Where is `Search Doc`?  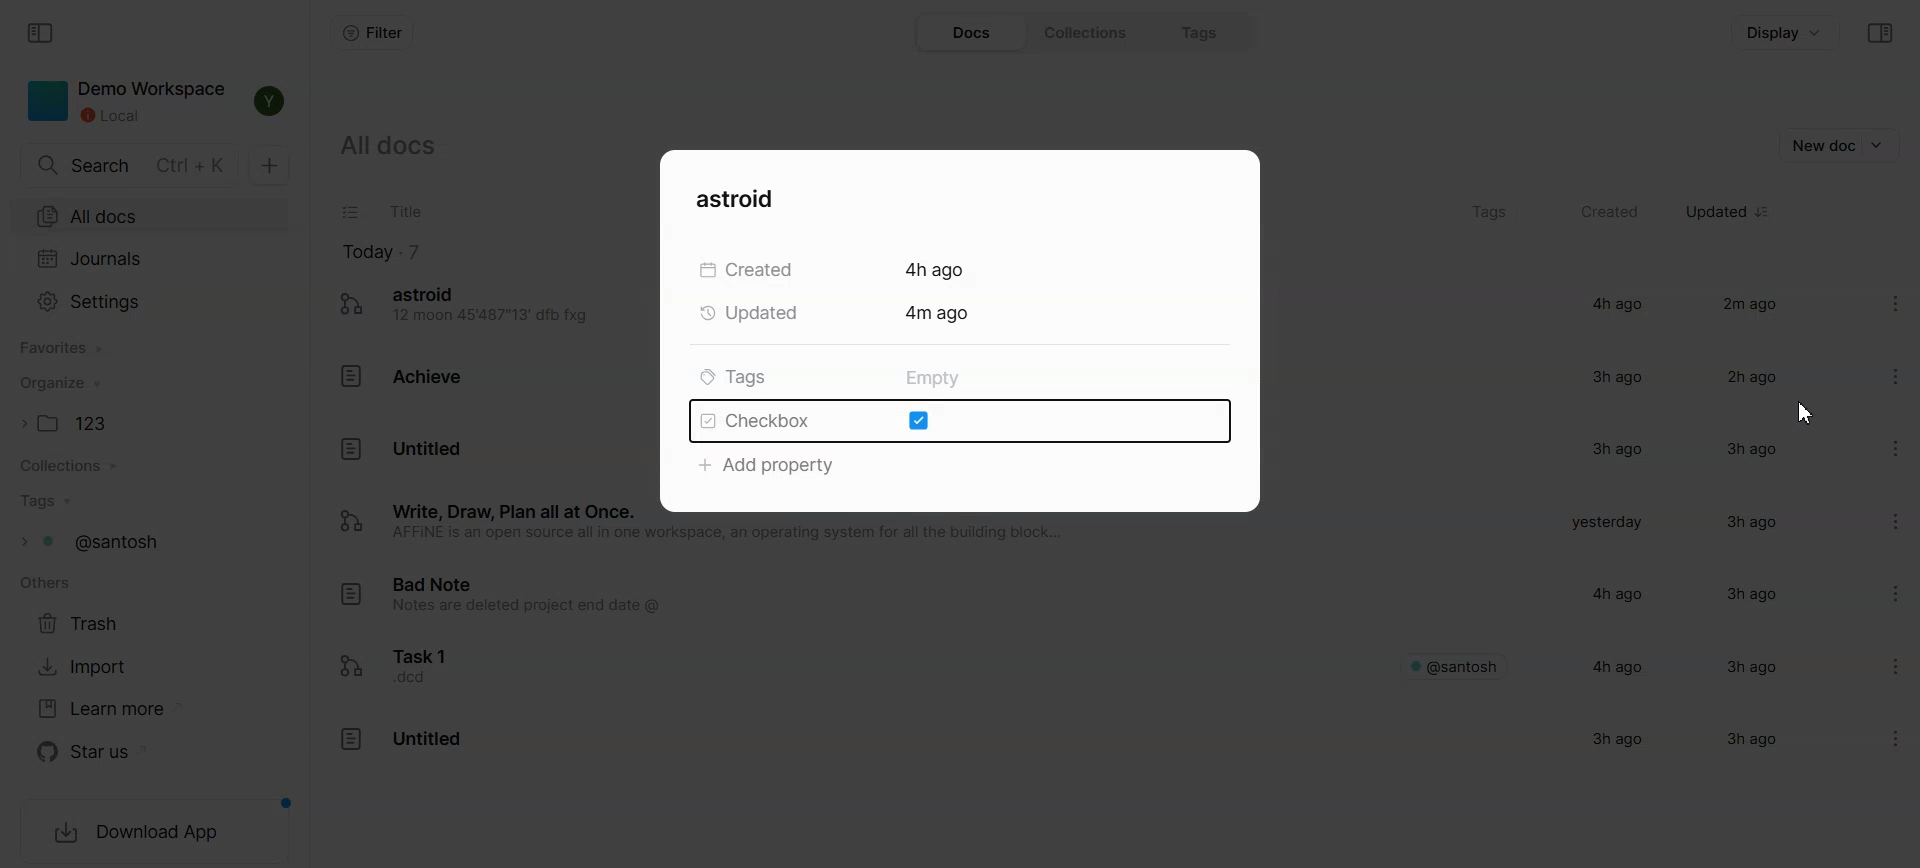 Search Doc is located at coordinates (128, 165).